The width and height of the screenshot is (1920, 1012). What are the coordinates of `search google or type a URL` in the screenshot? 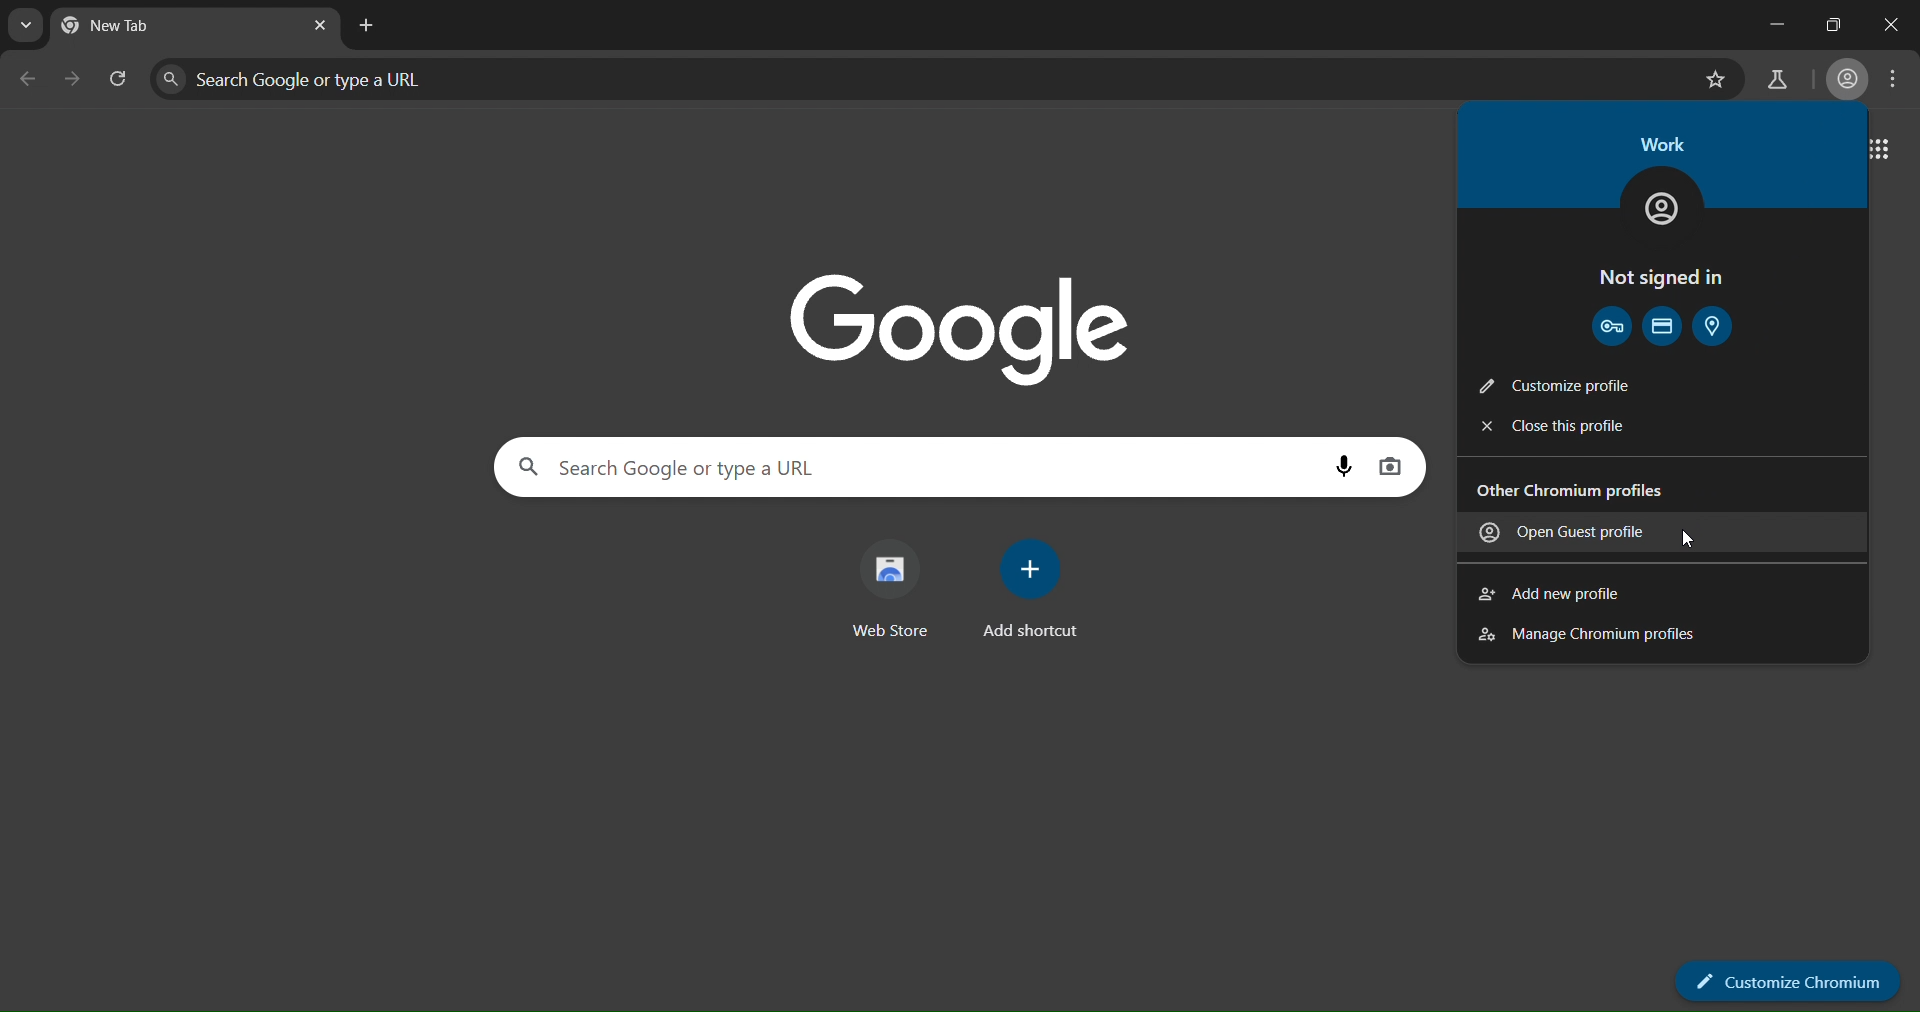 It's located at (918, 80).